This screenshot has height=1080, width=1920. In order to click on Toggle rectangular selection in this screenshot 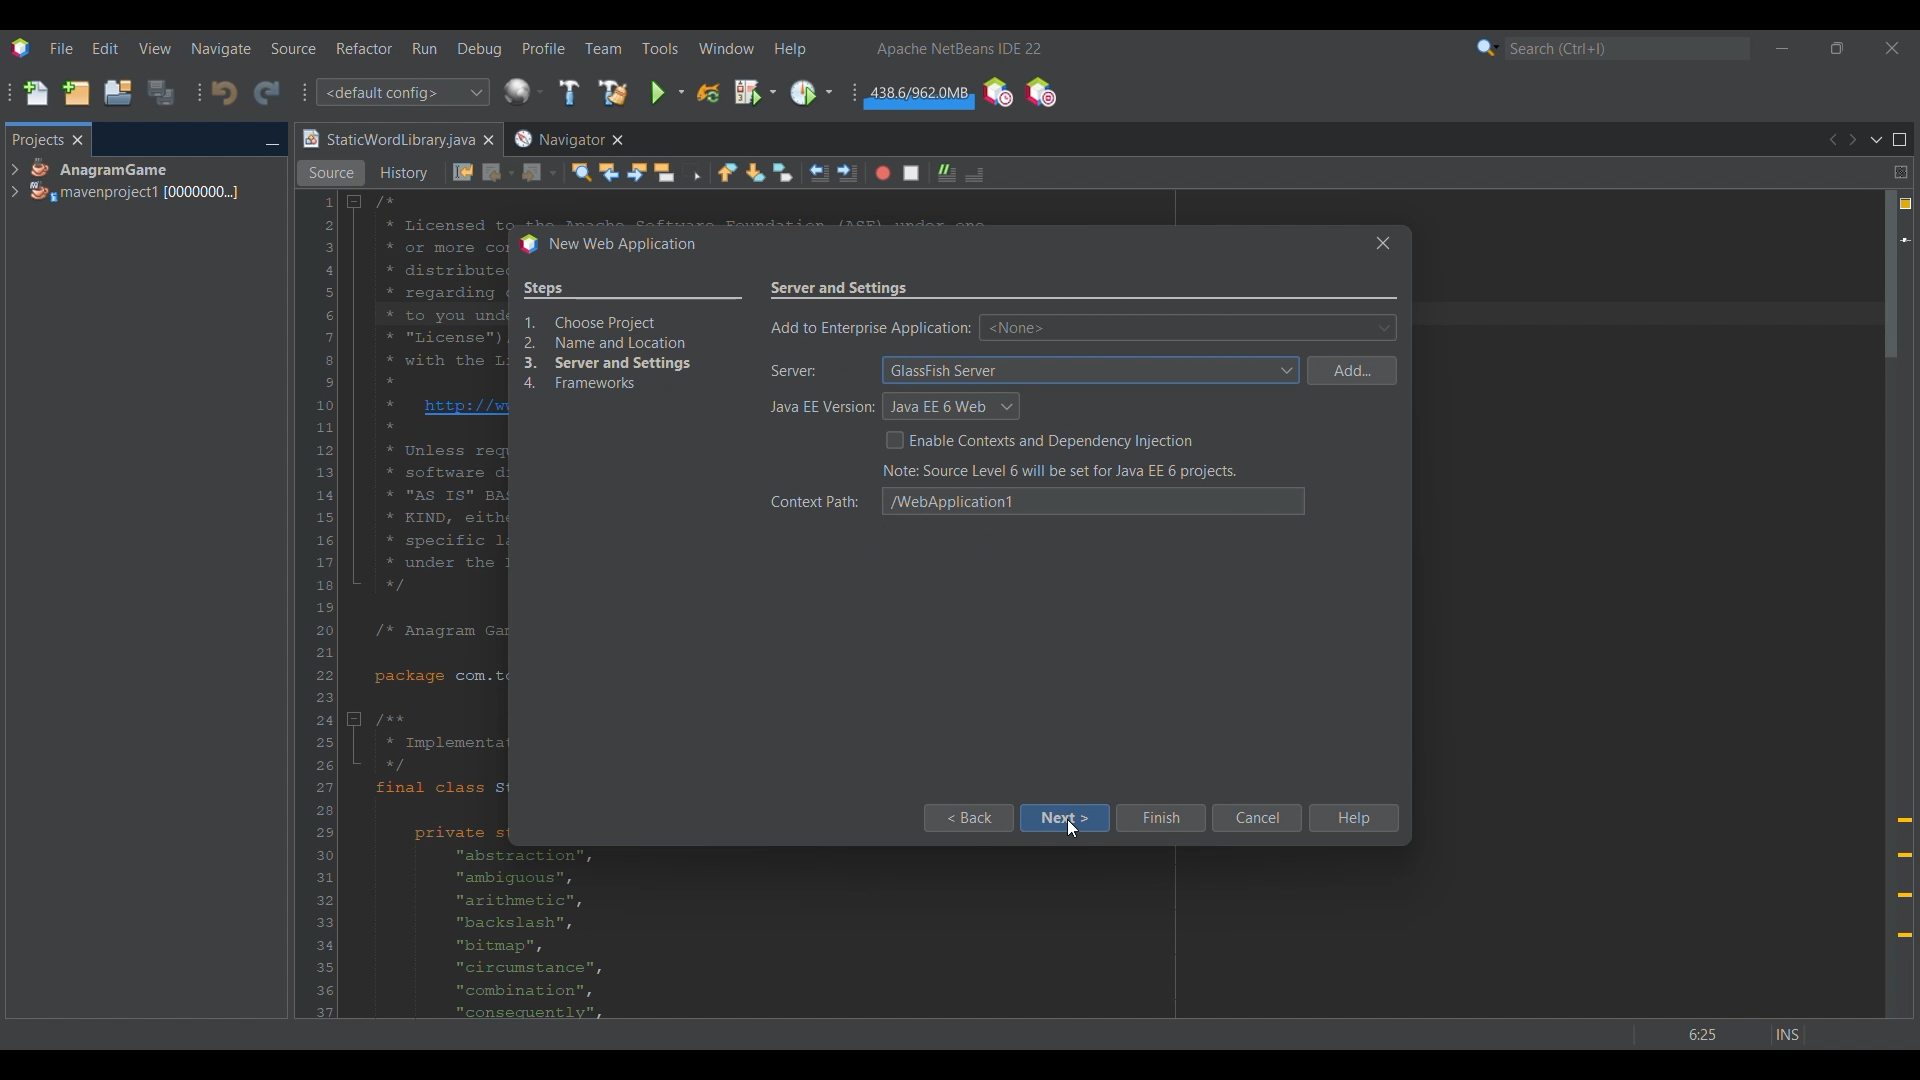, I will do `click(692, 171)`.